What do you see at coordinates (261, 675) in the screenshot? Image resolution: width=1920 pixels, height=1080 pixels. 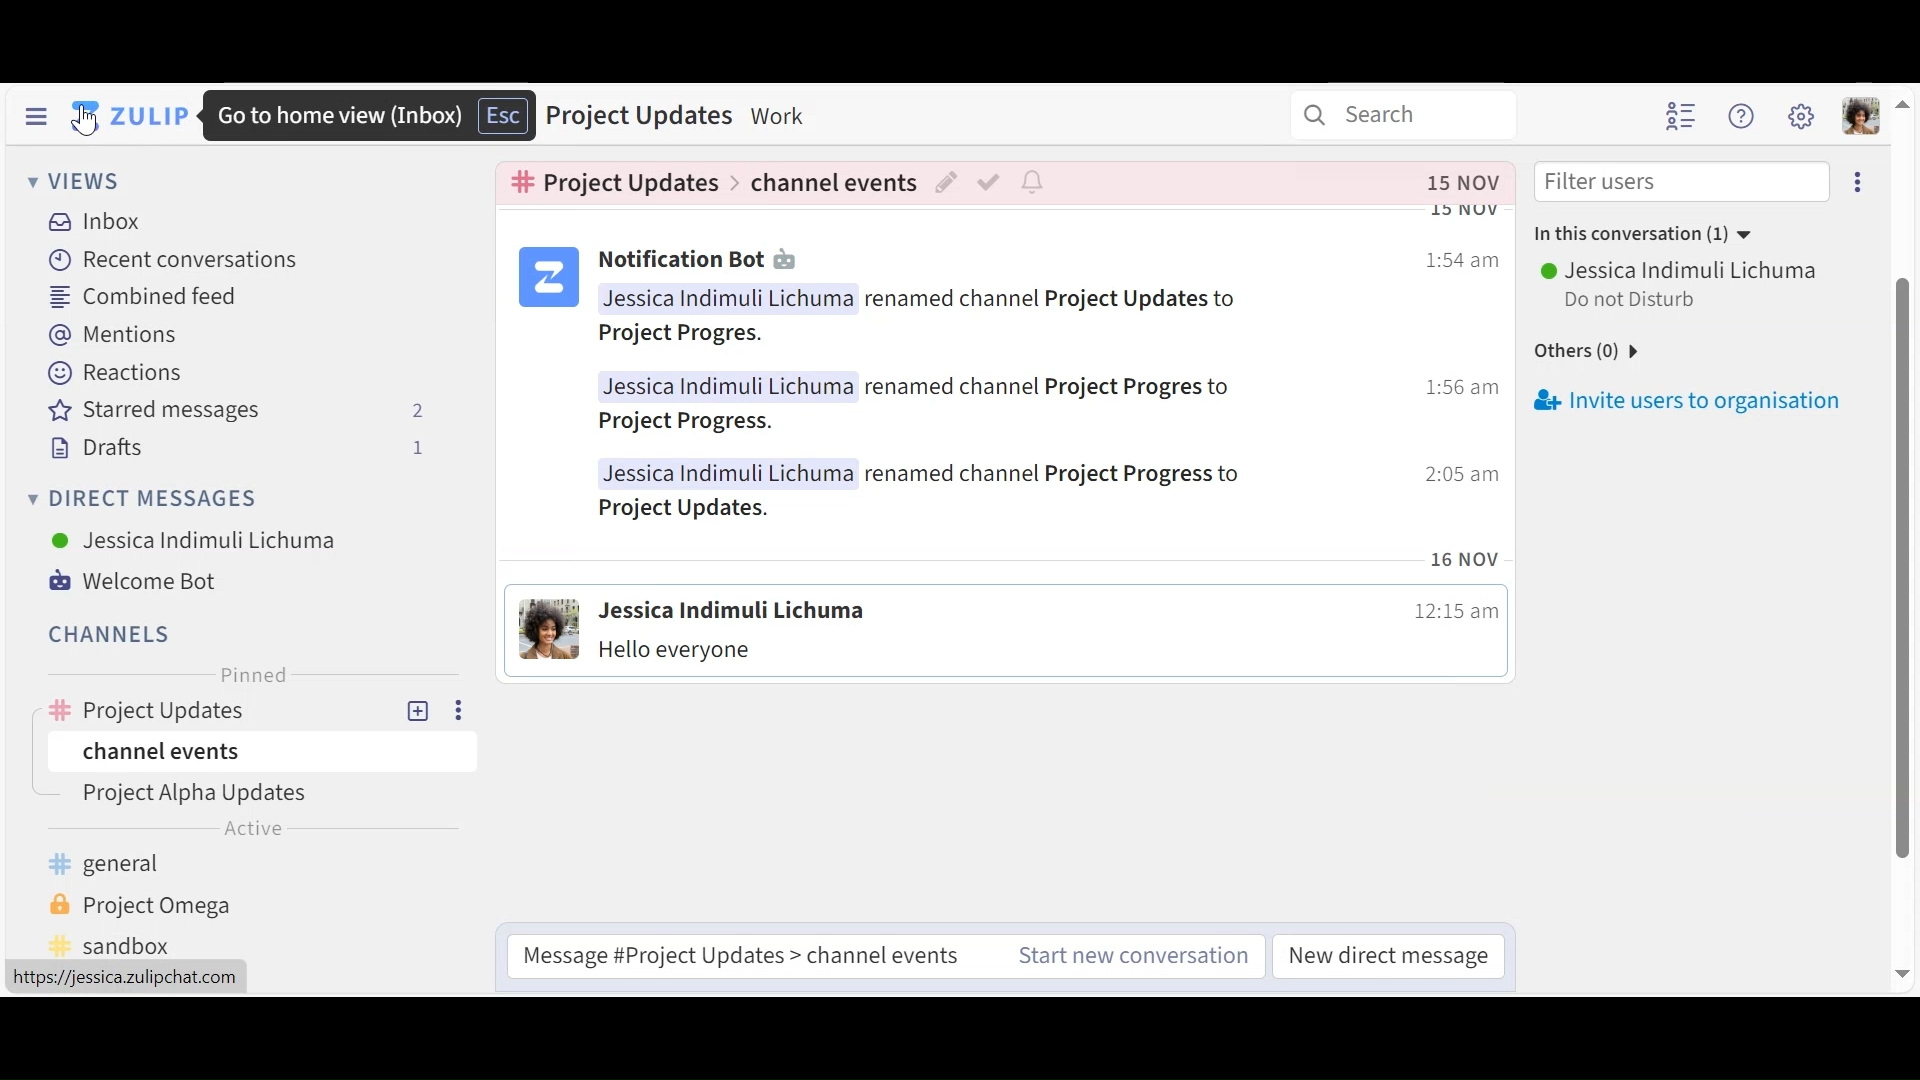 I see `Pinned` at bounding box center [261, 675].